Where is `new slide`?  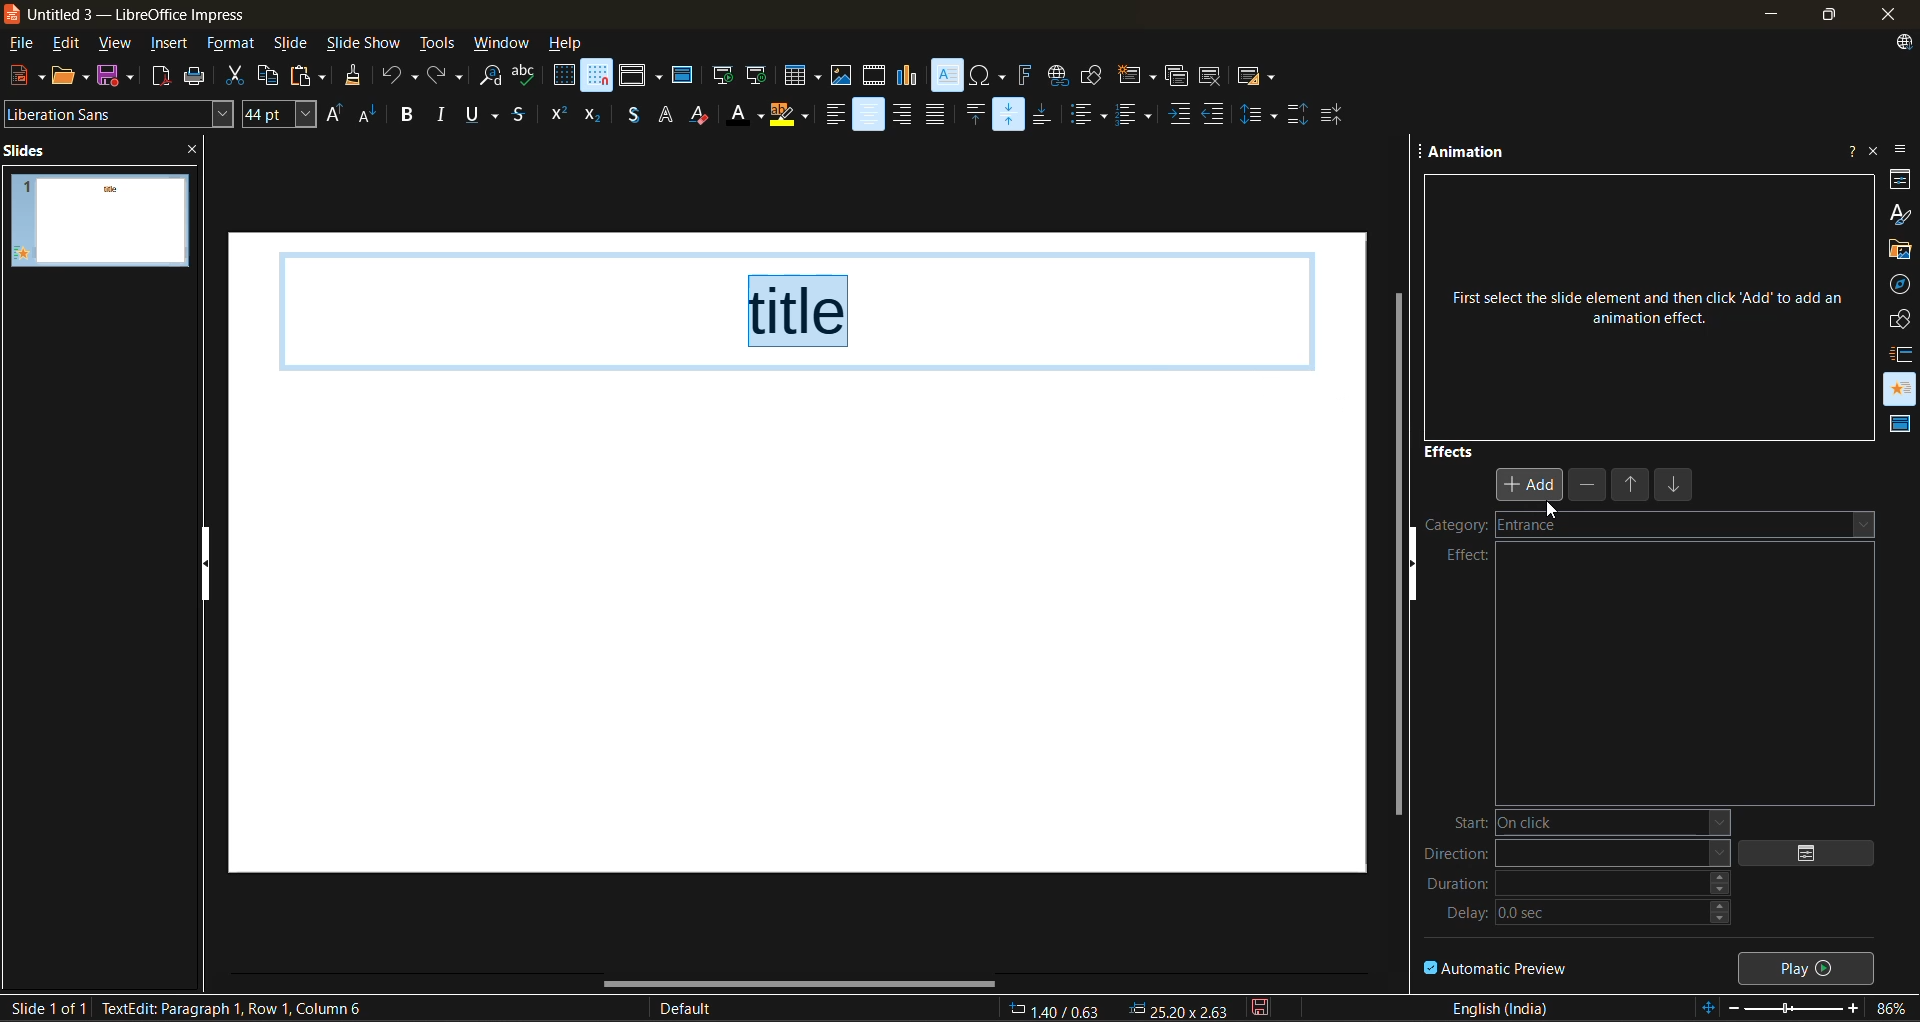 new slide is located at coordinates (1135, 78).